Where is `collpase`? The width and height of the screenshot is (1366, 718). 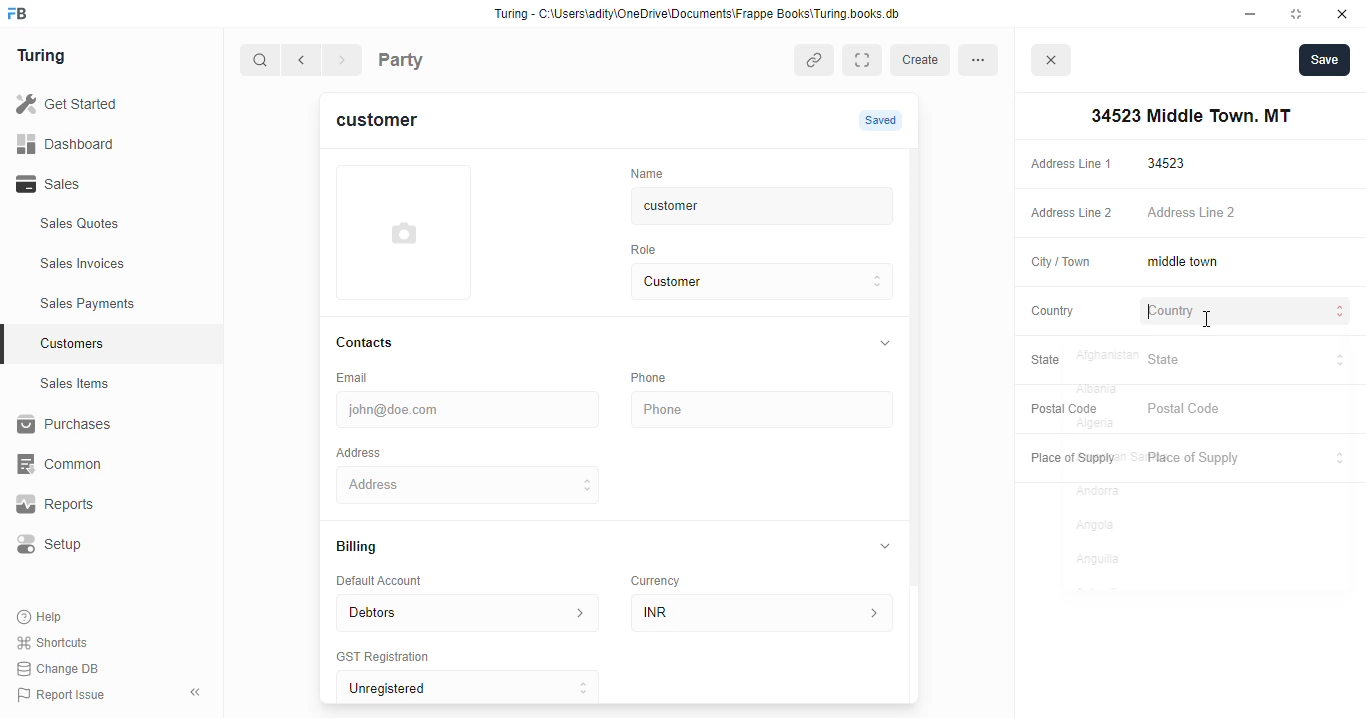
collpase is located at coordinates (195, 692).